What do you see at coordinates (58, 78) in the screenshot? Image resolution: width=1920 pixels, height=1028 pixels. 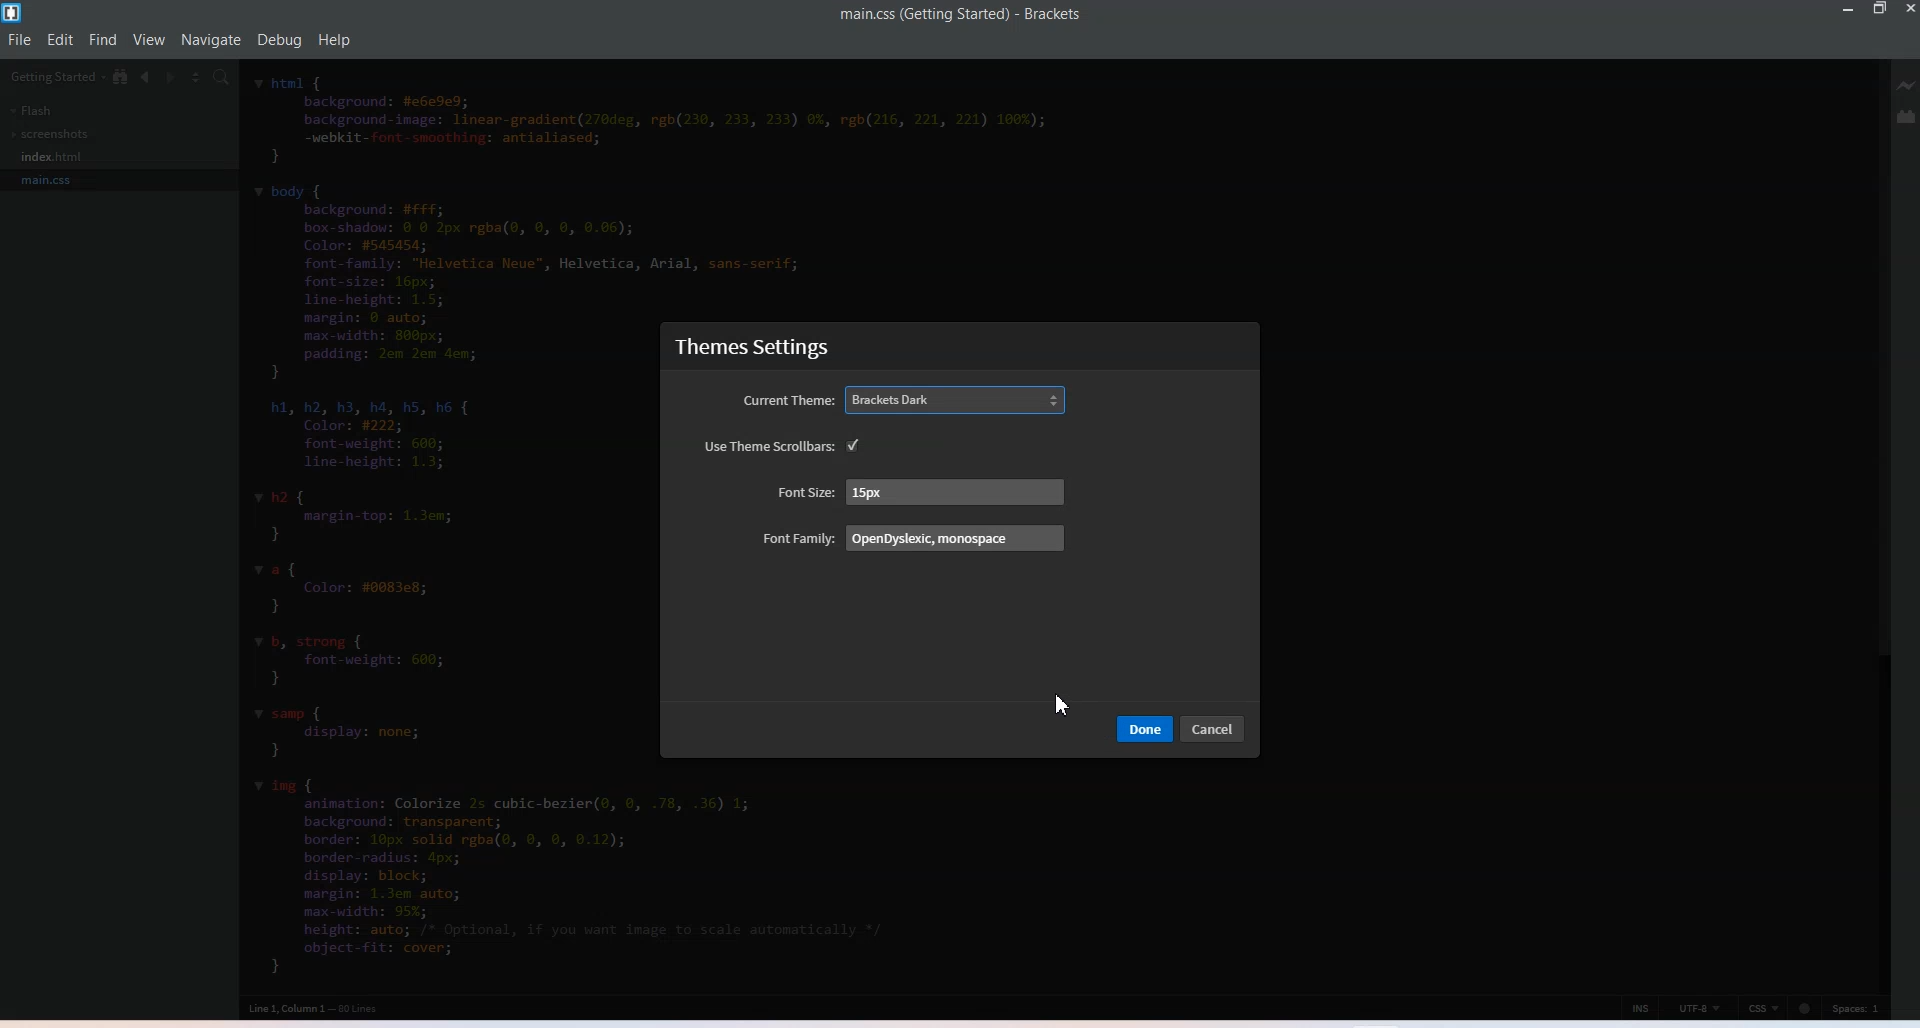 I see `Getting Started` at bounding box center [58, 78].